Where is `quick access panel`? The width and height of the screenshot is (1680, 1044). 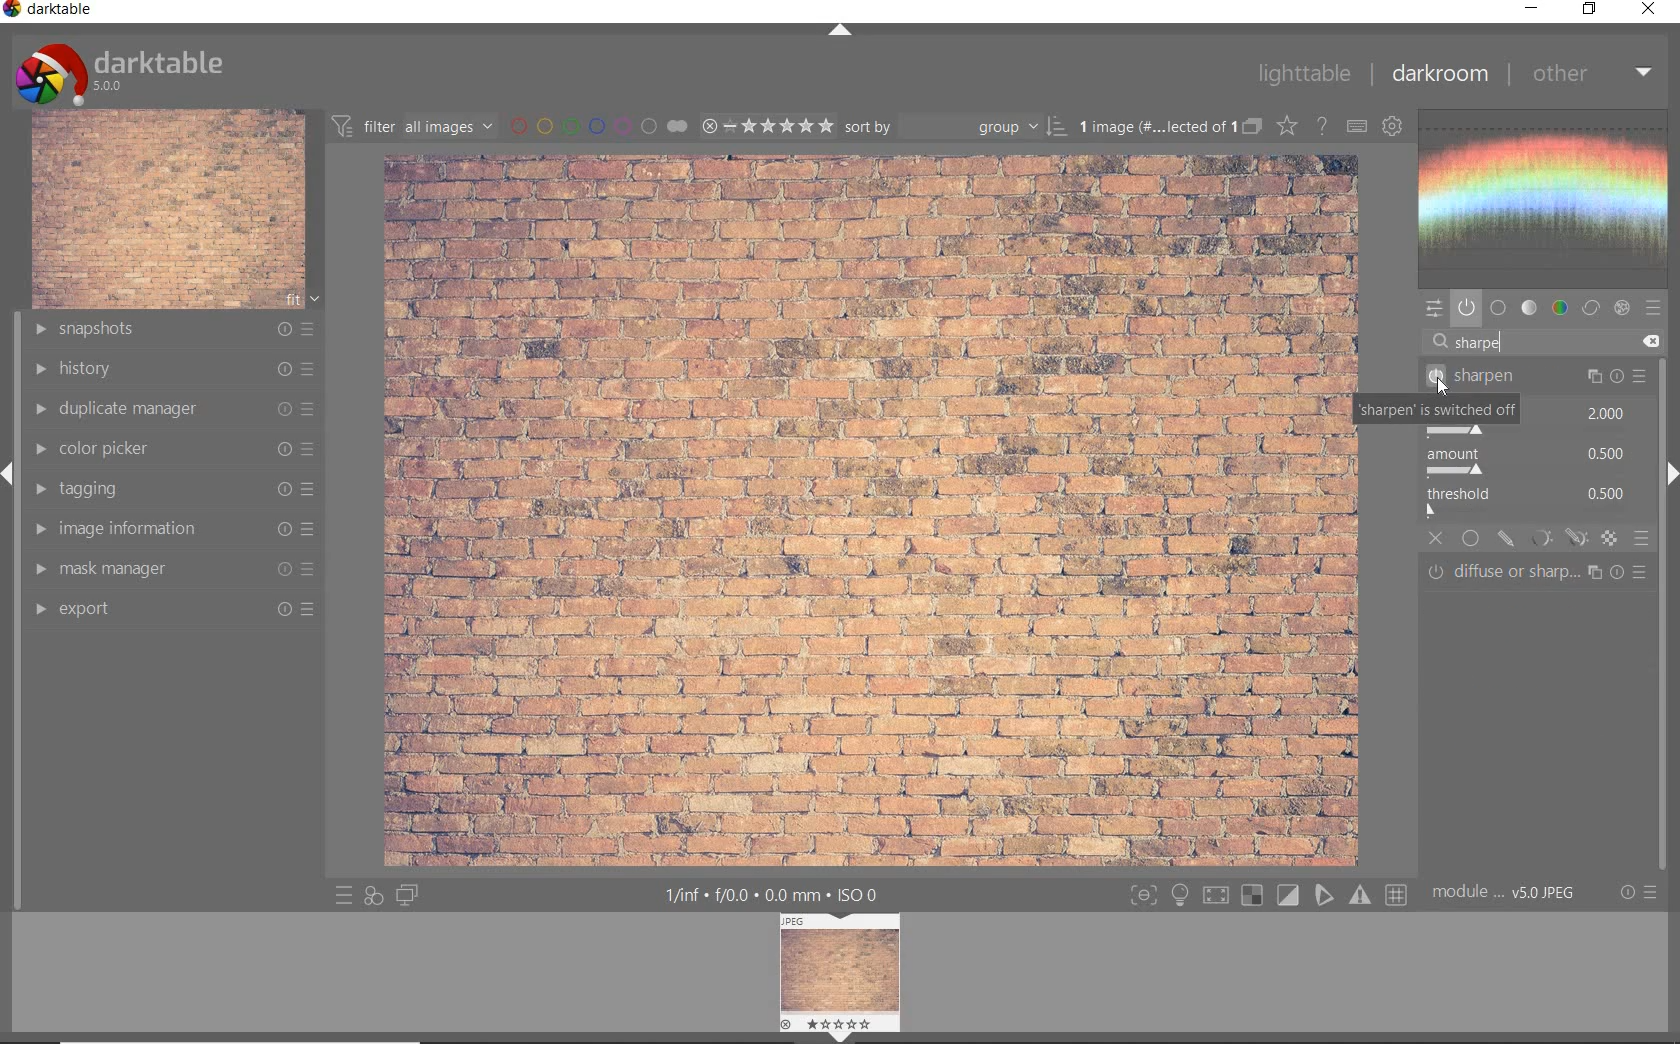 quick access panel is located at coordinates (1435, 310).